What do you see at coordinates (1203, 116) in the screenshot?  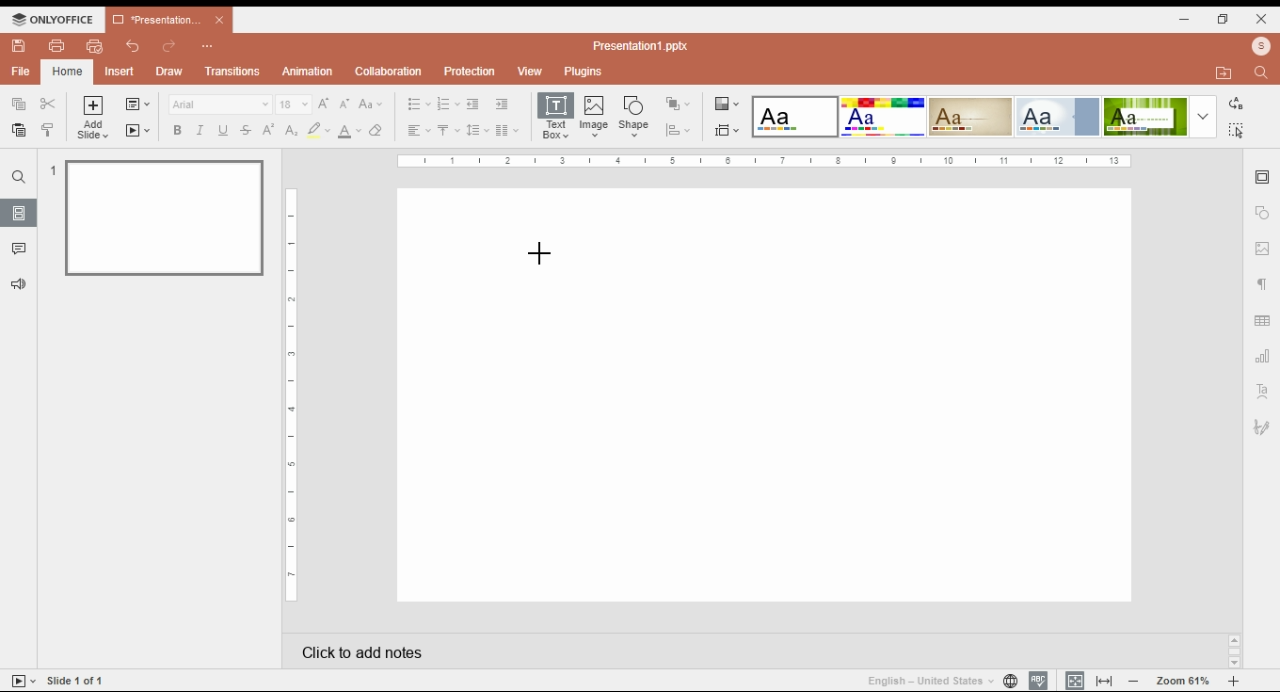 I see `more color themes` at bounding box center [1203, 116].